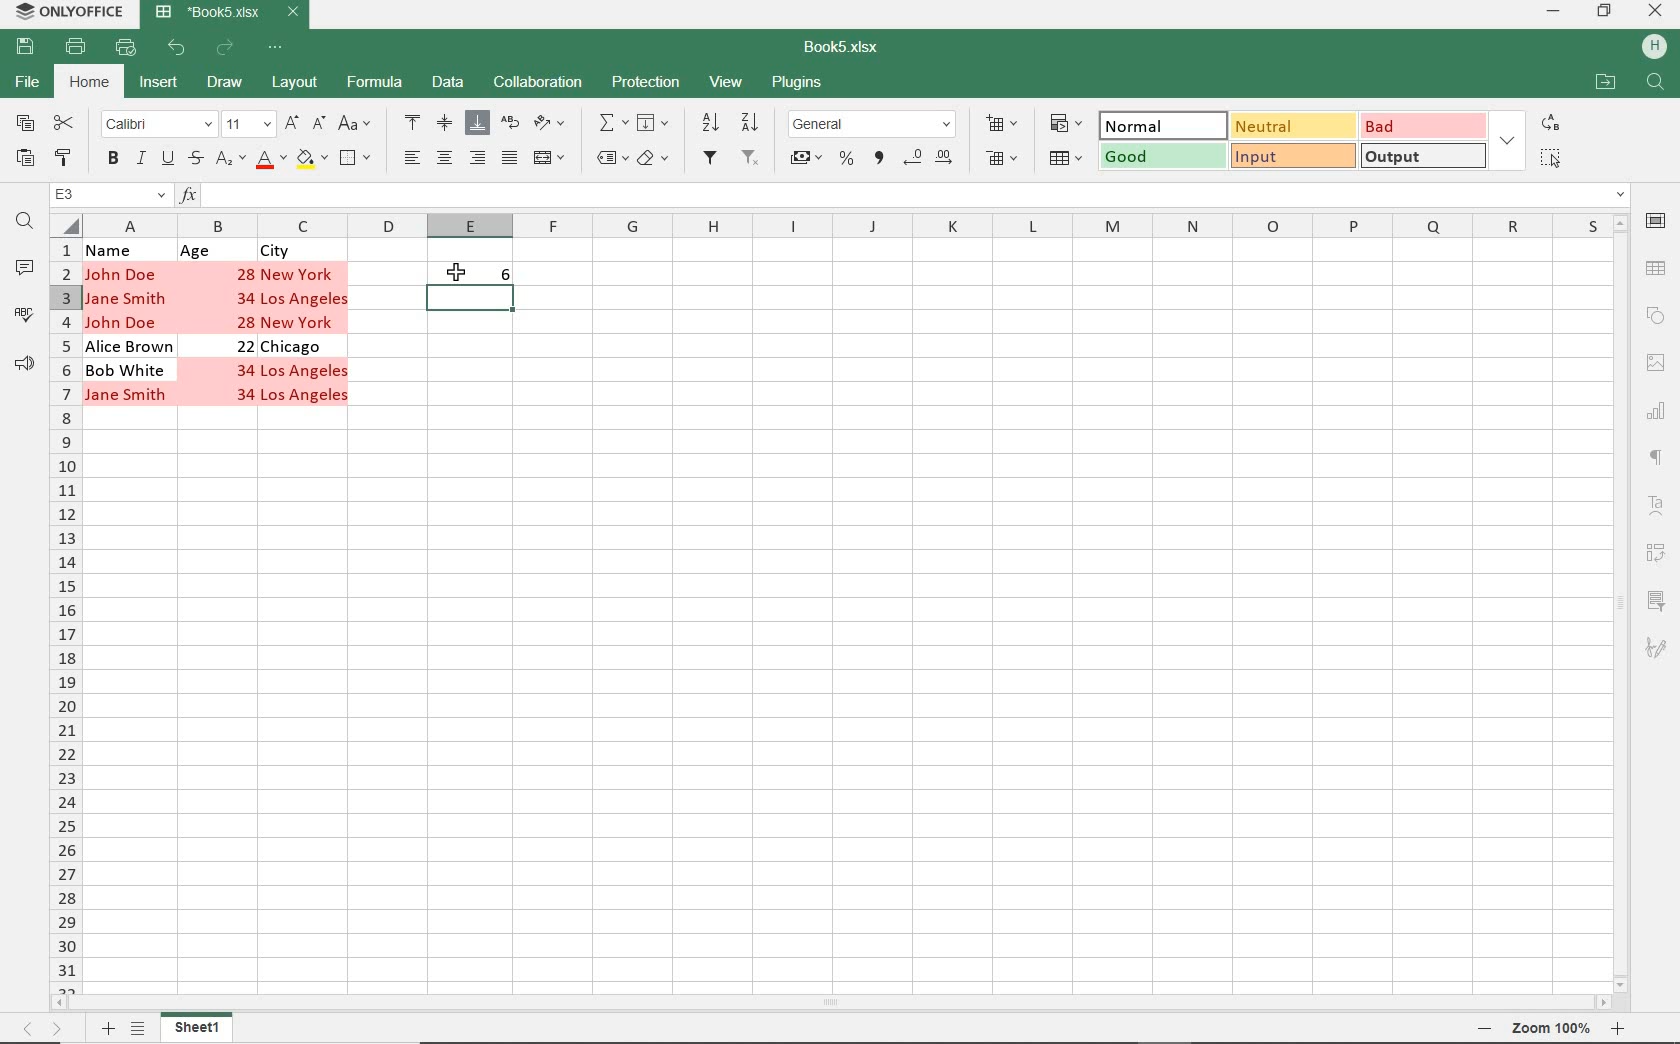  I want to click on Zoom out or zoom in, so click(1553, 1027).